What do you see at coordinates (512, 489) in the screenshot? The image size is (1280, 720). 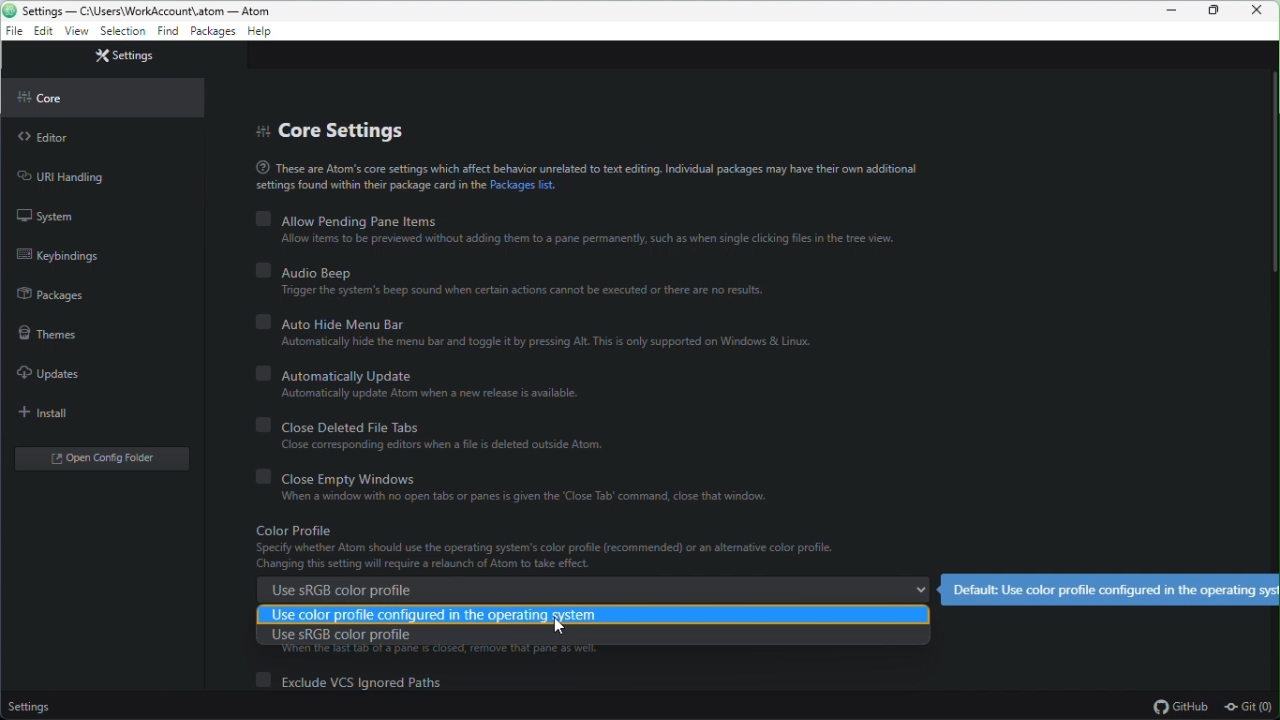 I see `Close empty Windows` at bounding box center [512, 489].